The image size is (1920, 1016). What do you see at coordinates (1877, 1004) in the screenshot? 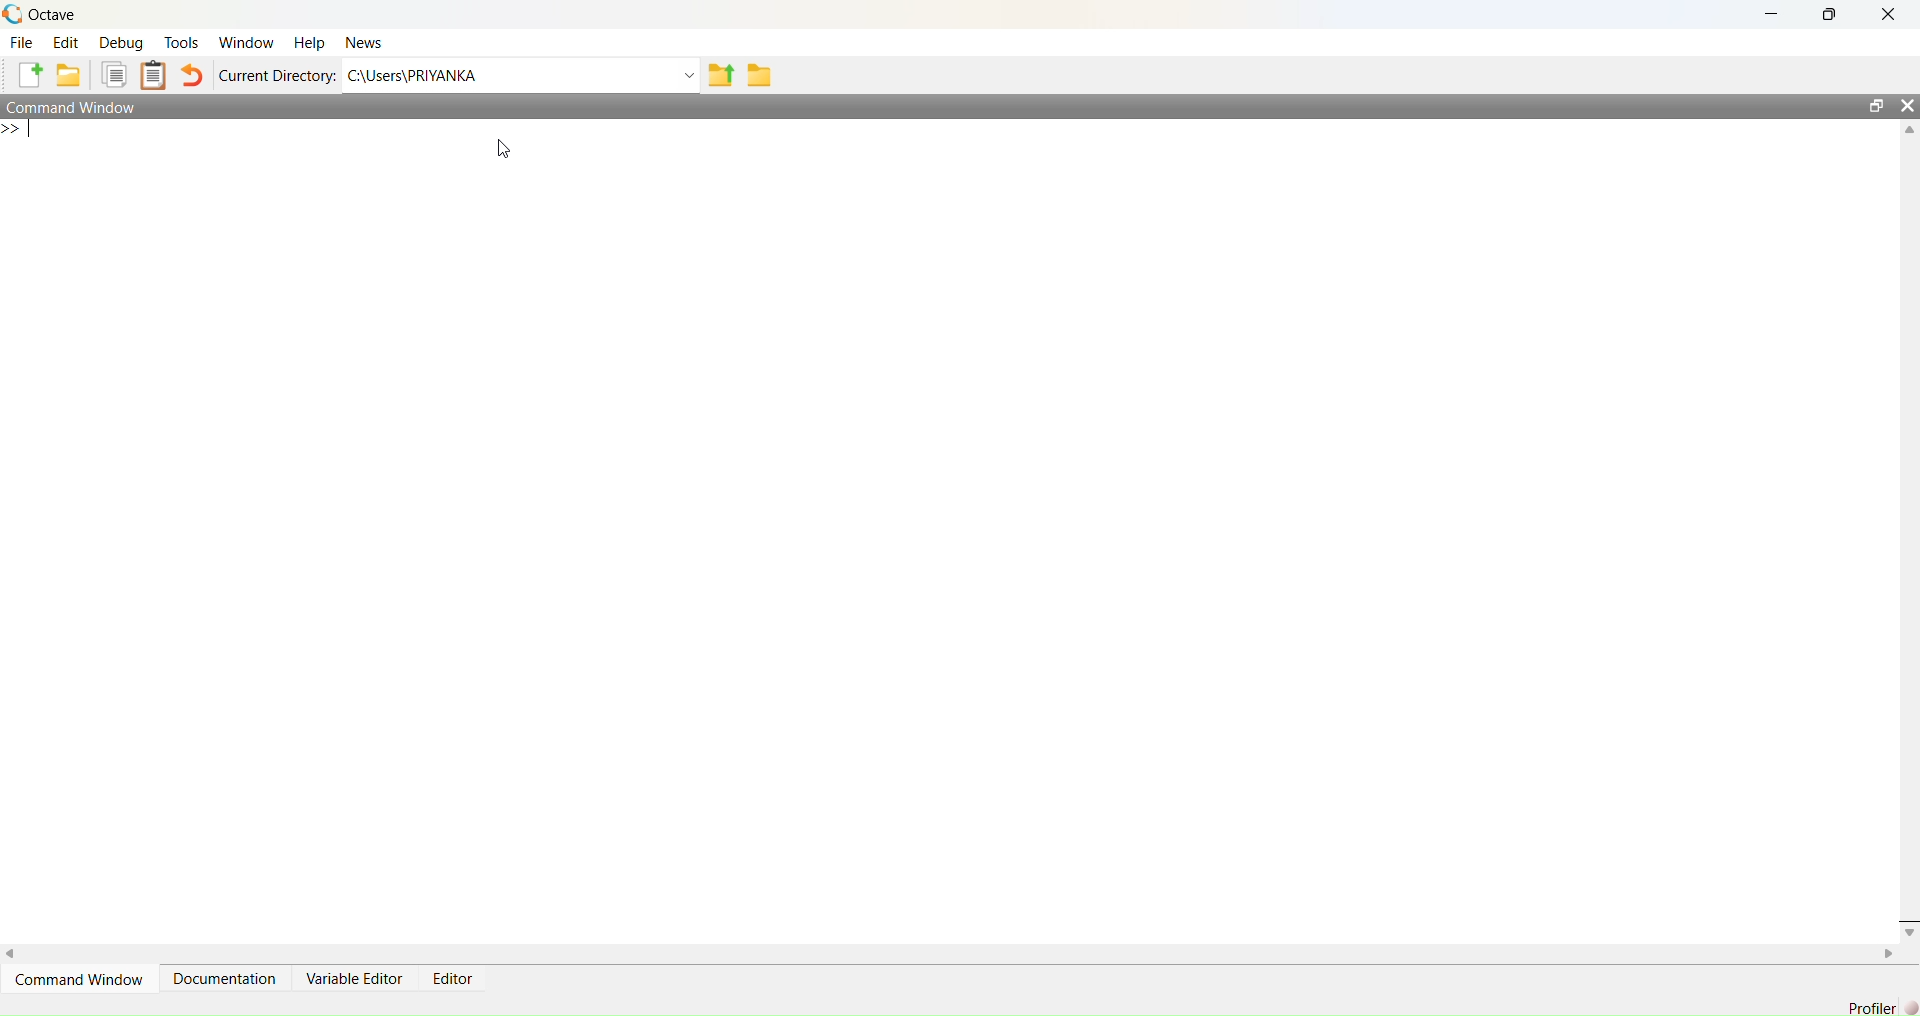
I see `Profiler` at bounding box center [1877, 1004].